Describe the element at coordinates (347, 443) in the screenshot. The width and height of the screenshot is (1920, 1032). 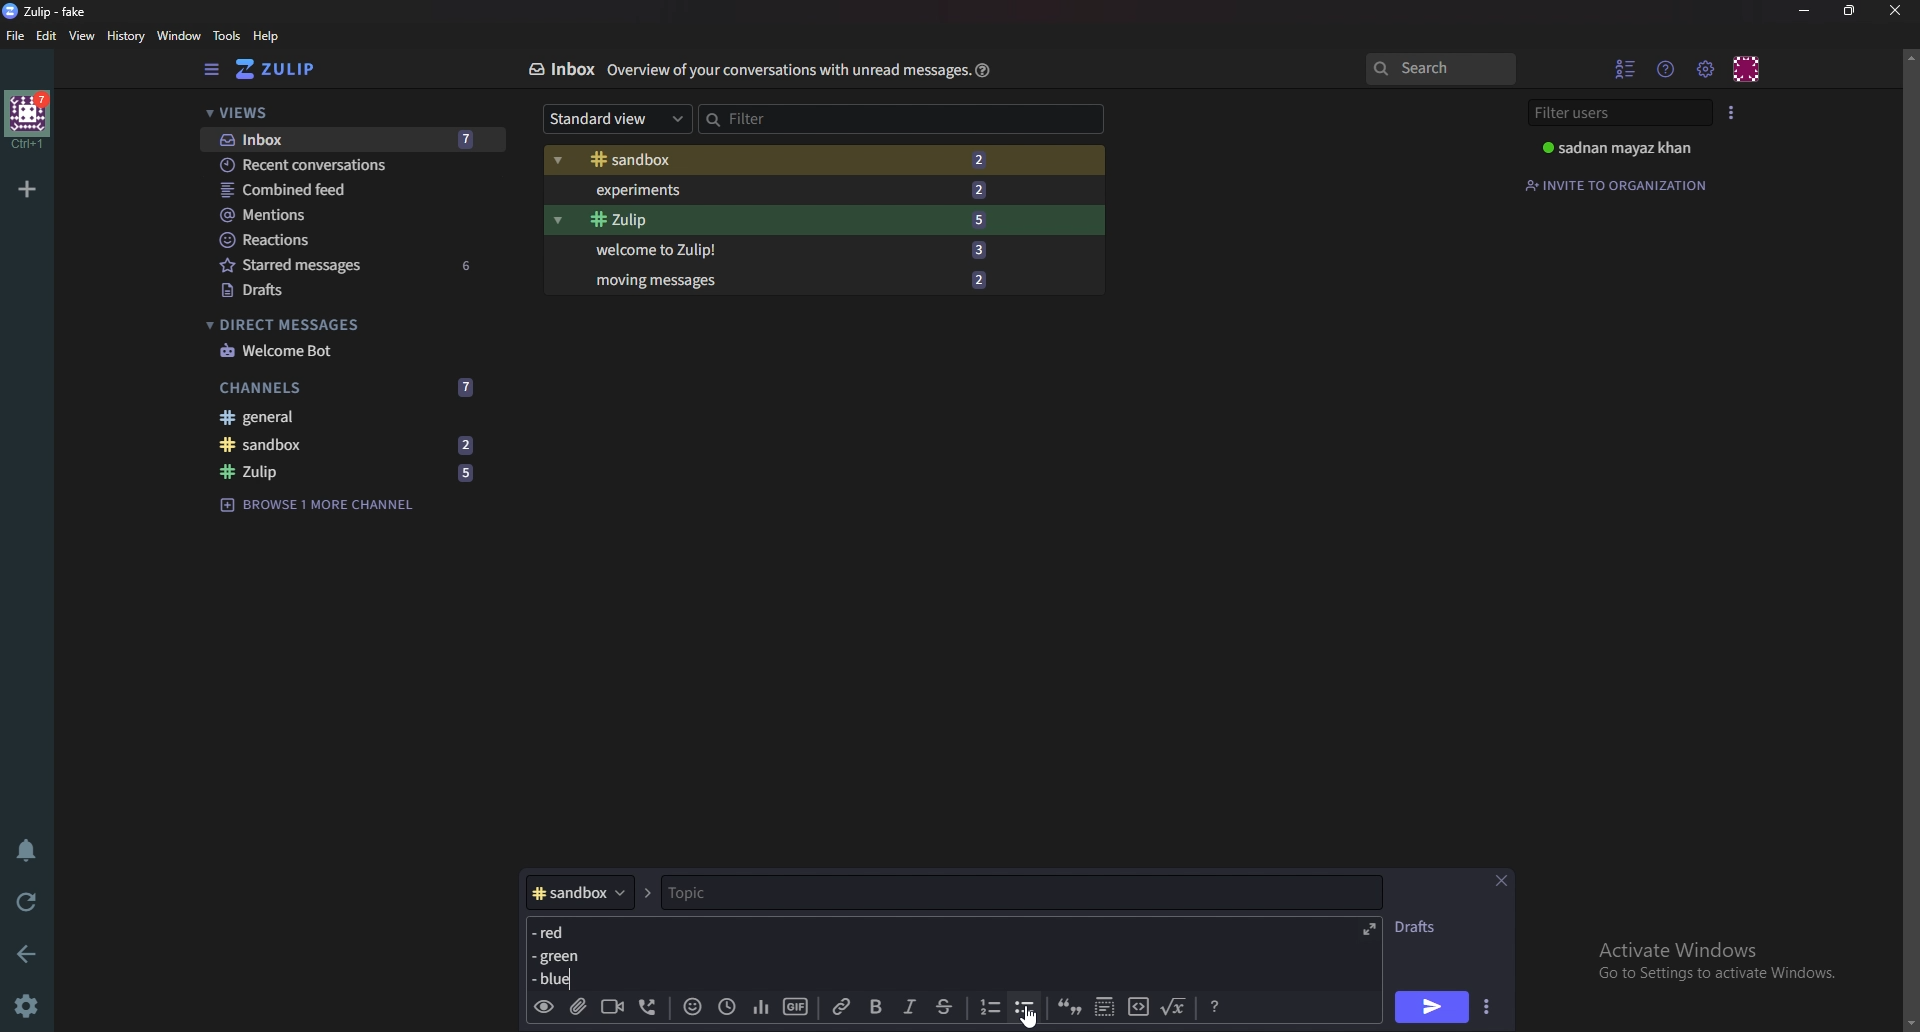
I see `Sandbox` at that location.